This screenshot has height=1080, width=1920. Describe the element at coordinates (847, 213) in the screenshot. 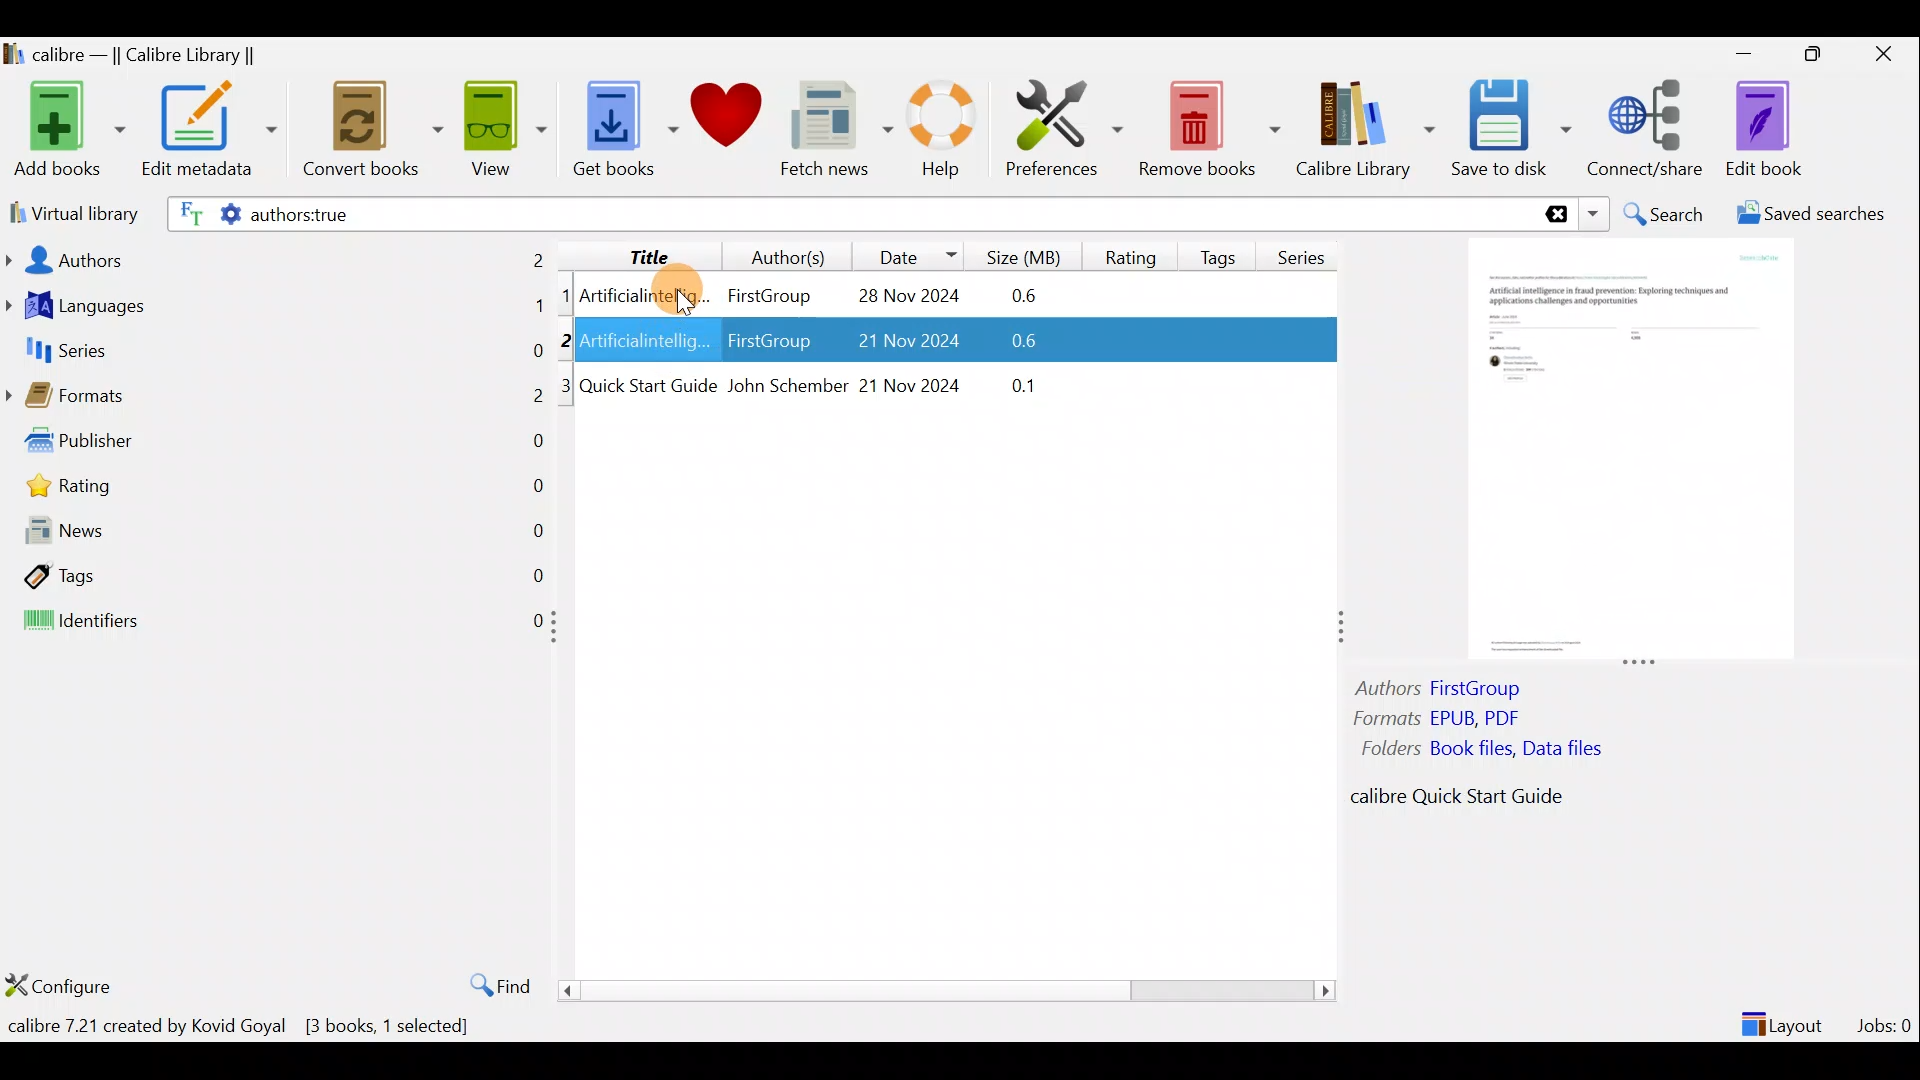

I see `Search by - authors:true` at that location.